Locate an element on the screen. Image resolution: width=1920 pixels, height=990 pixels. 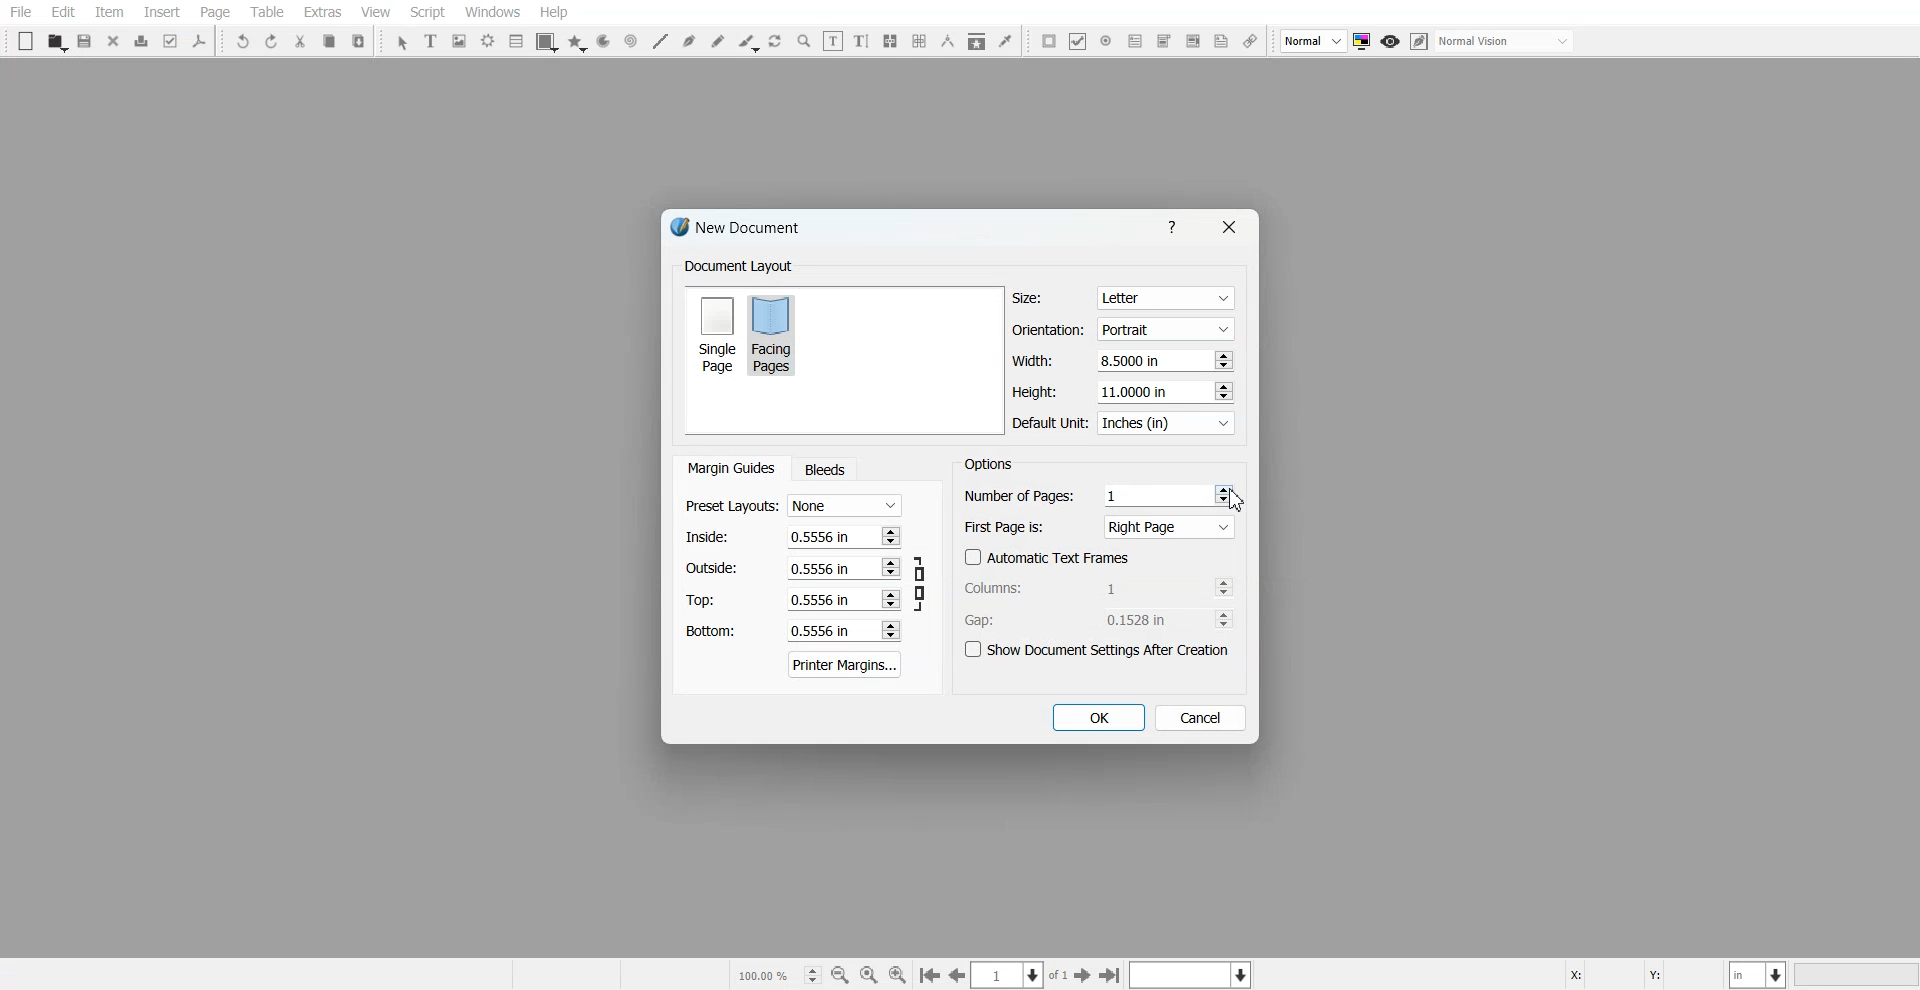
Select image preview Quality is located at coordinates (1314, 41).